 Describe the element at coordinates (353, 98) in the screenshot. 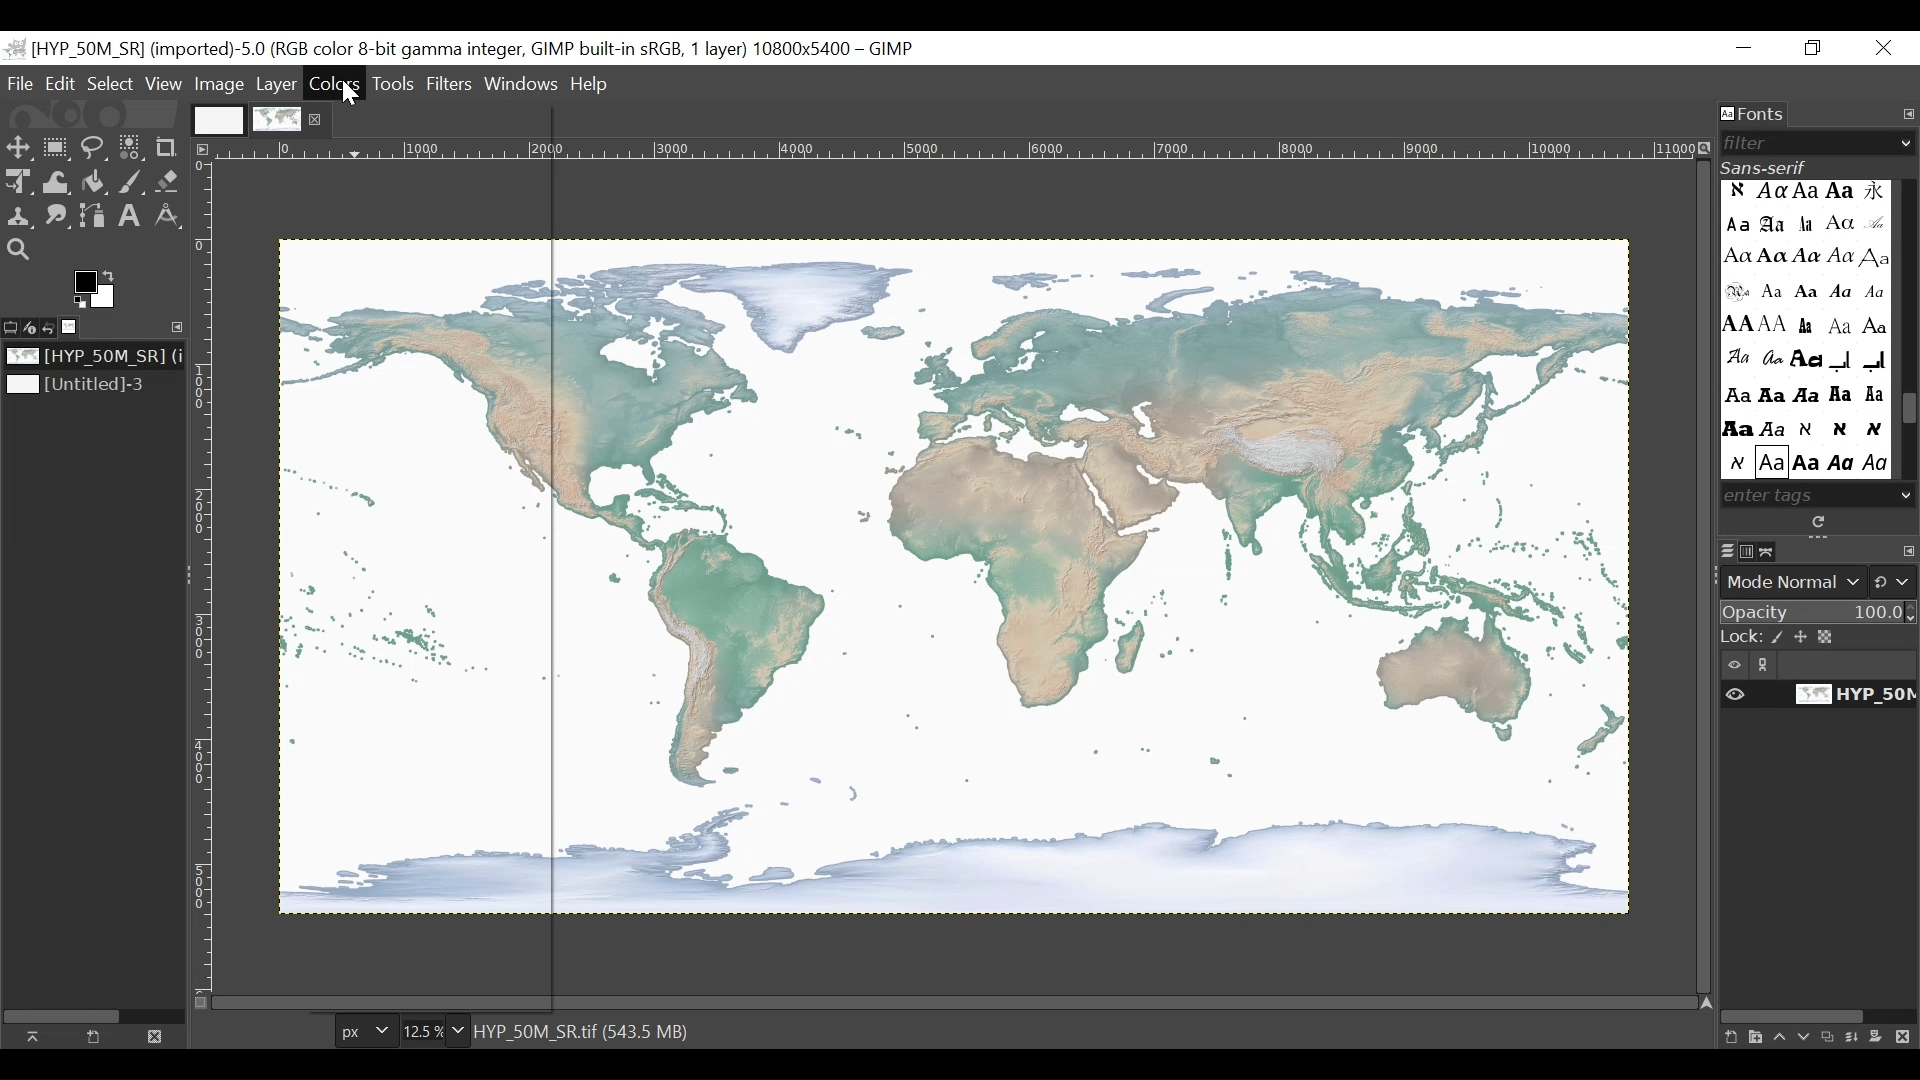

I see `cursor` at that location.